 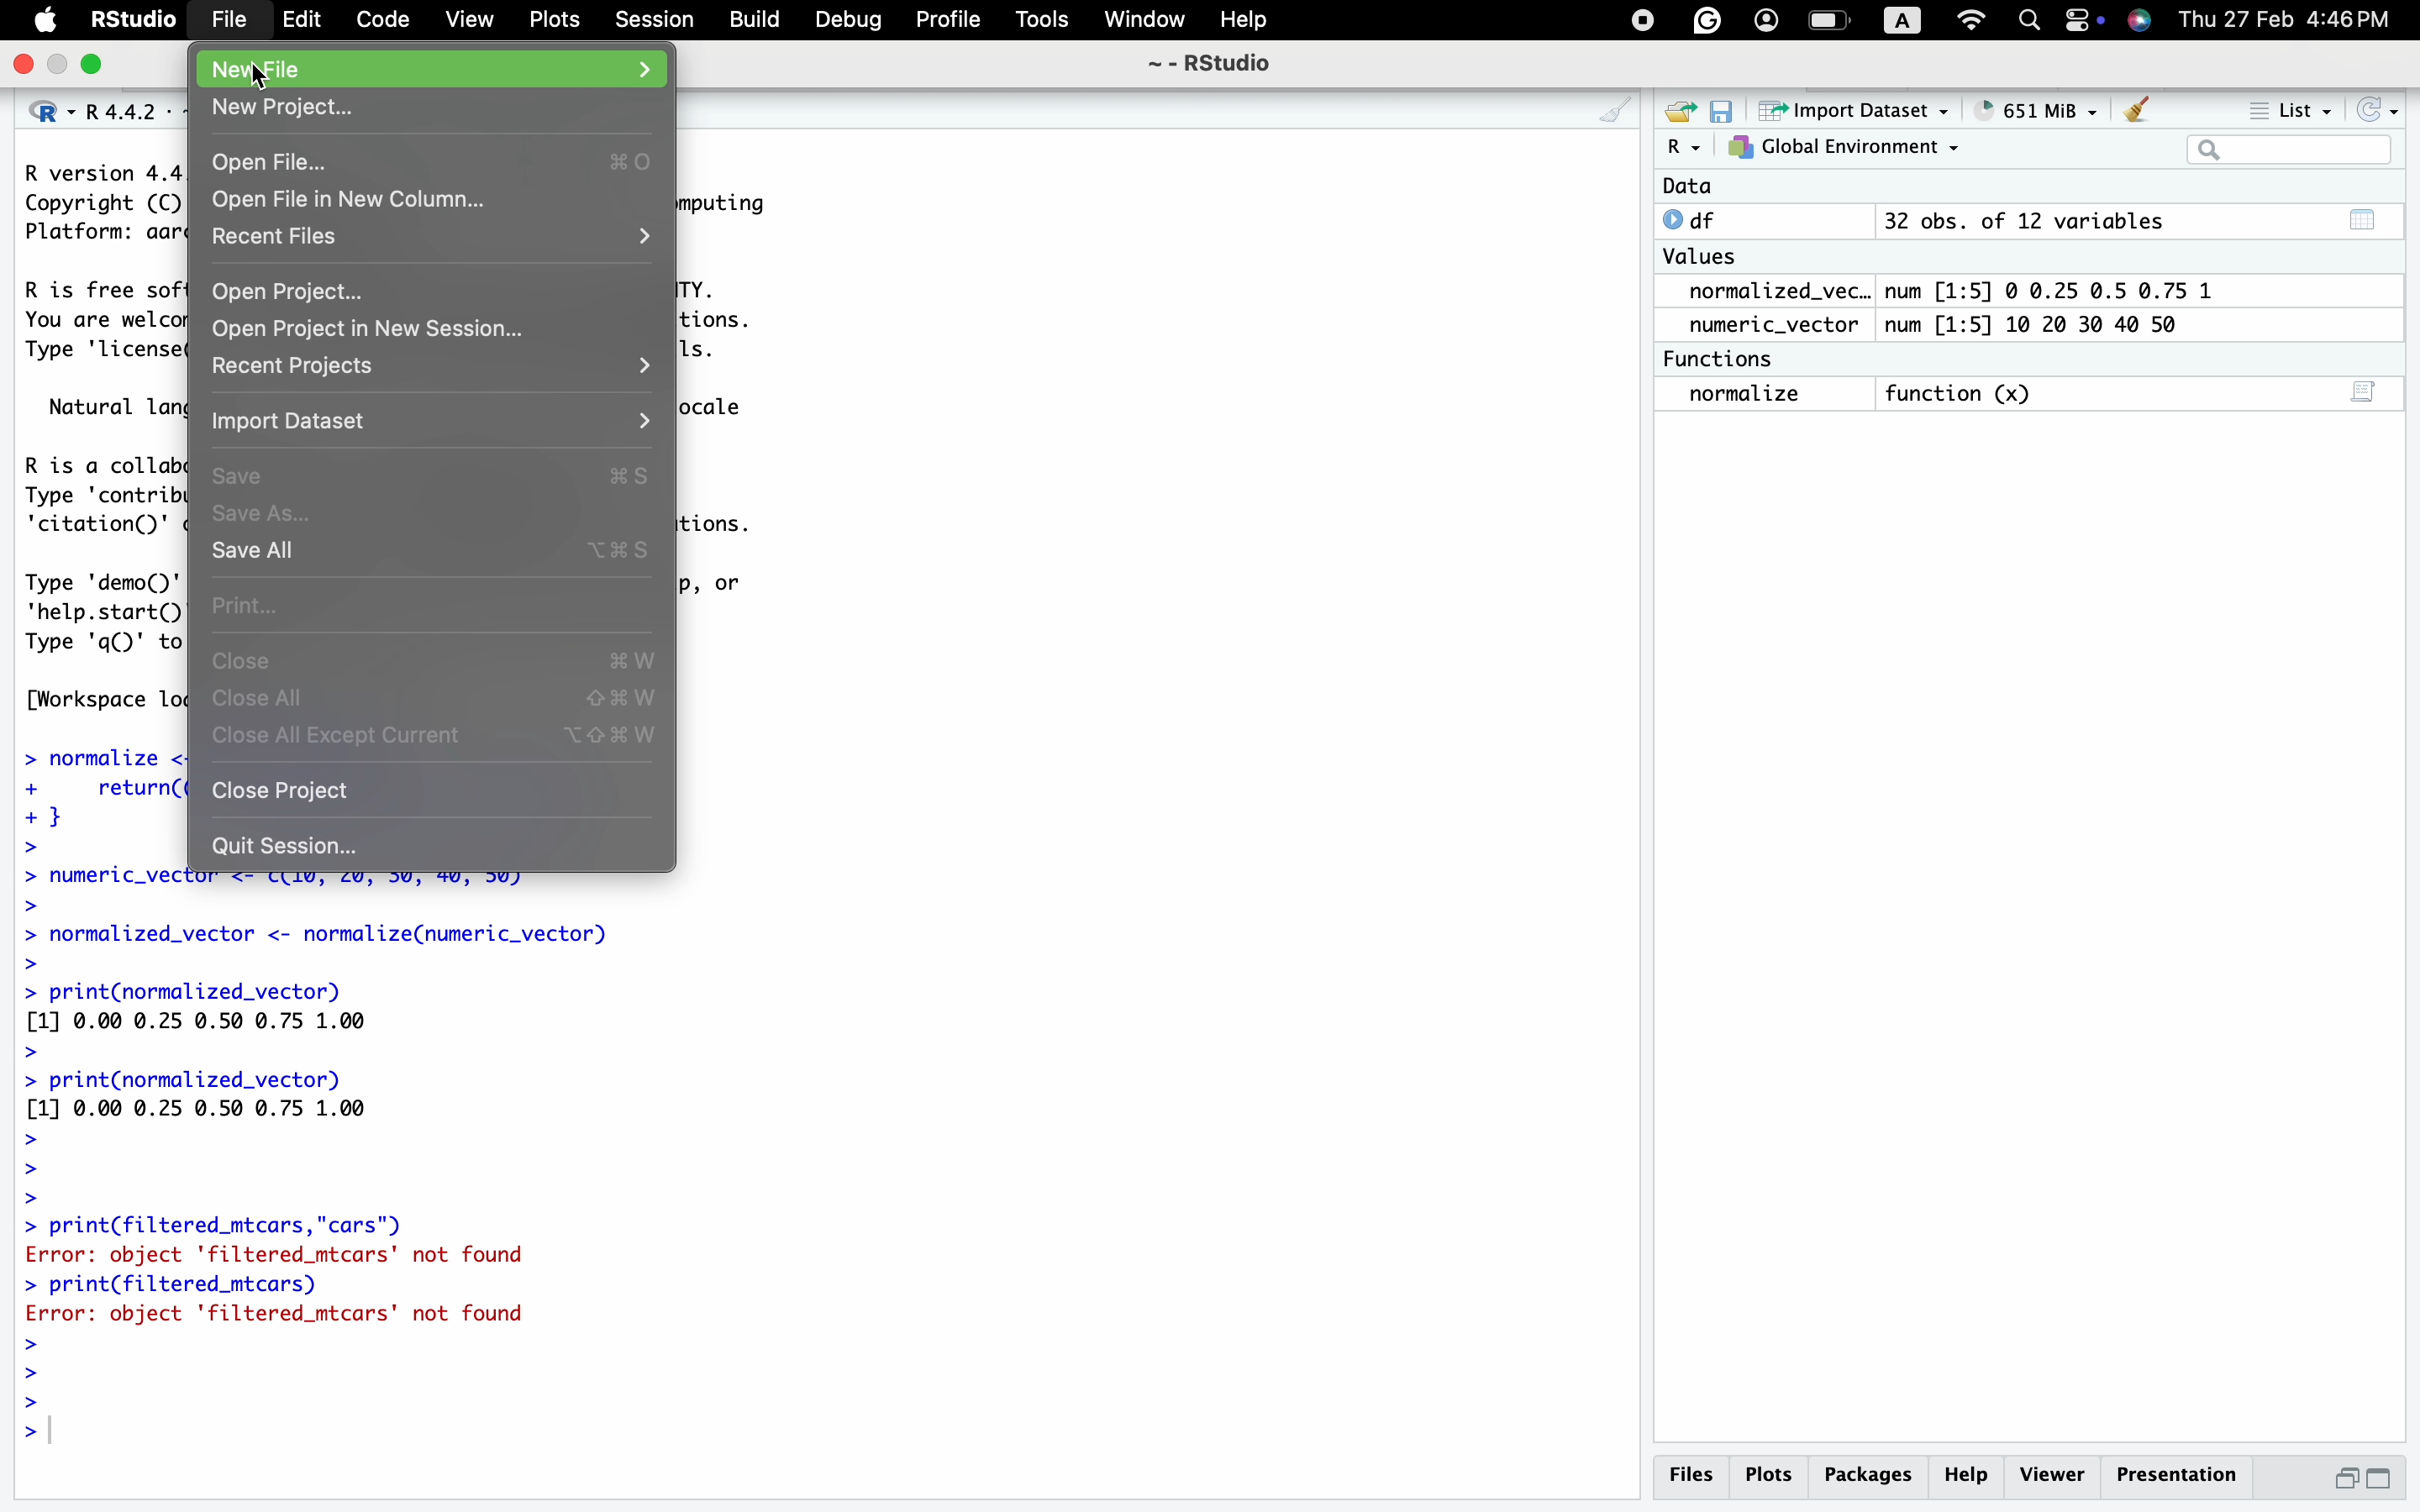 What do you see at coordinates (2185, 1472) in the screenshot?
I see `Presentation` at bounding box center [2185, 1472].